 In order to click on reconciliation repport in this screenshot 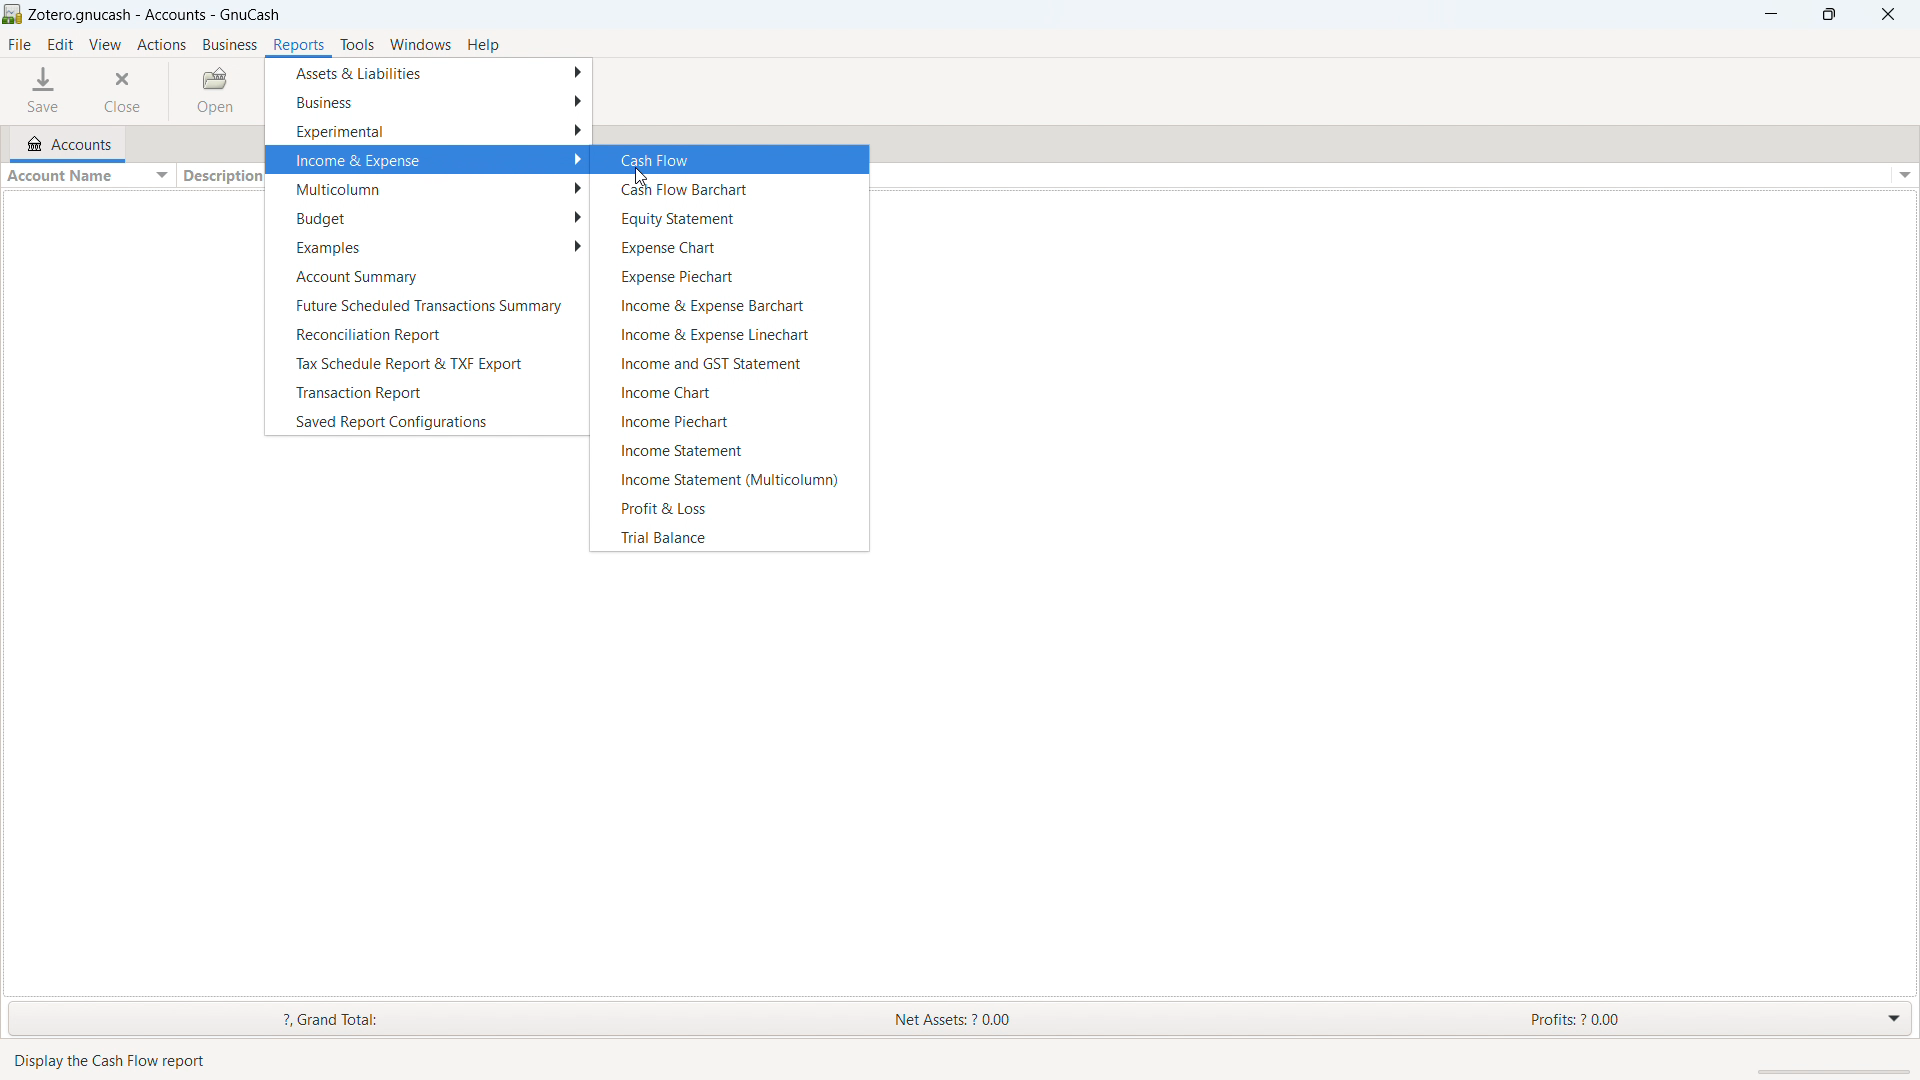, I will do `click(424, 334)`.